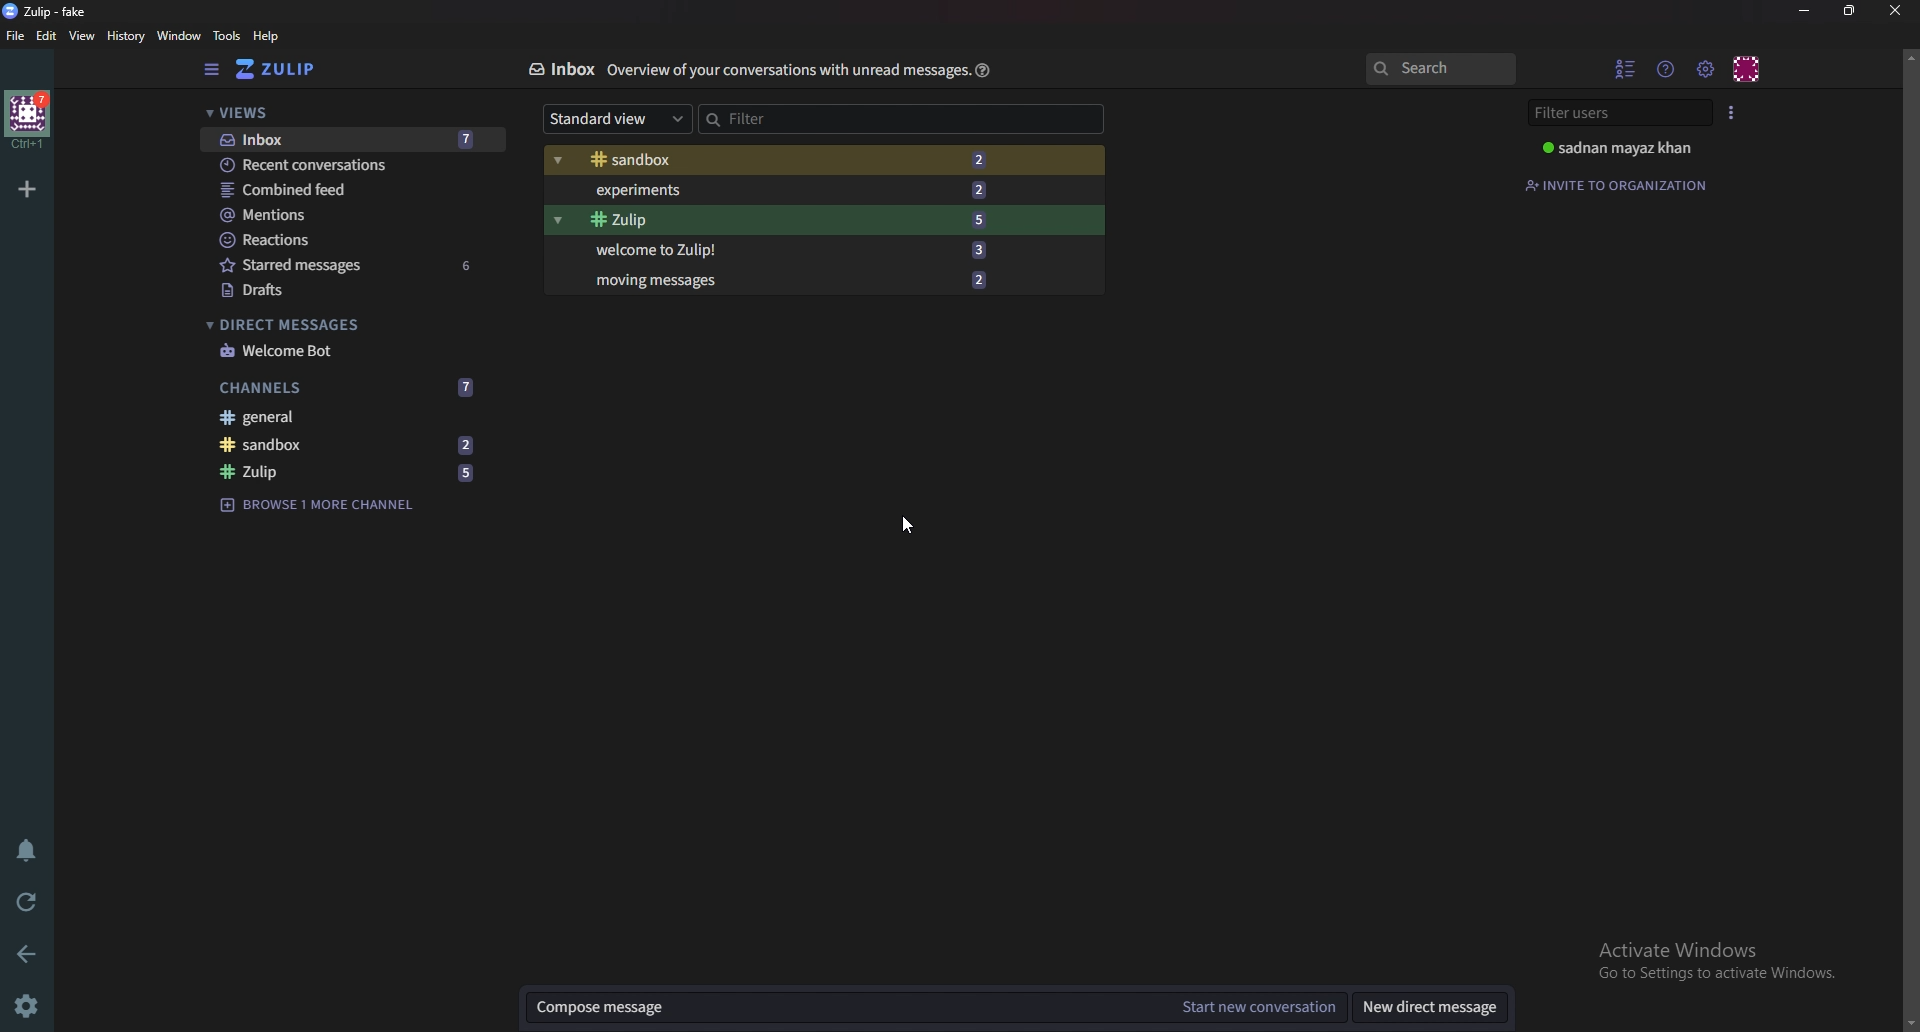 Image resolution: width=1920 pixels, height=1032 pixels. What do you see at coordinates (355, 473) in the screenshot?
I see `zulip` at bounding box center [355, 473].